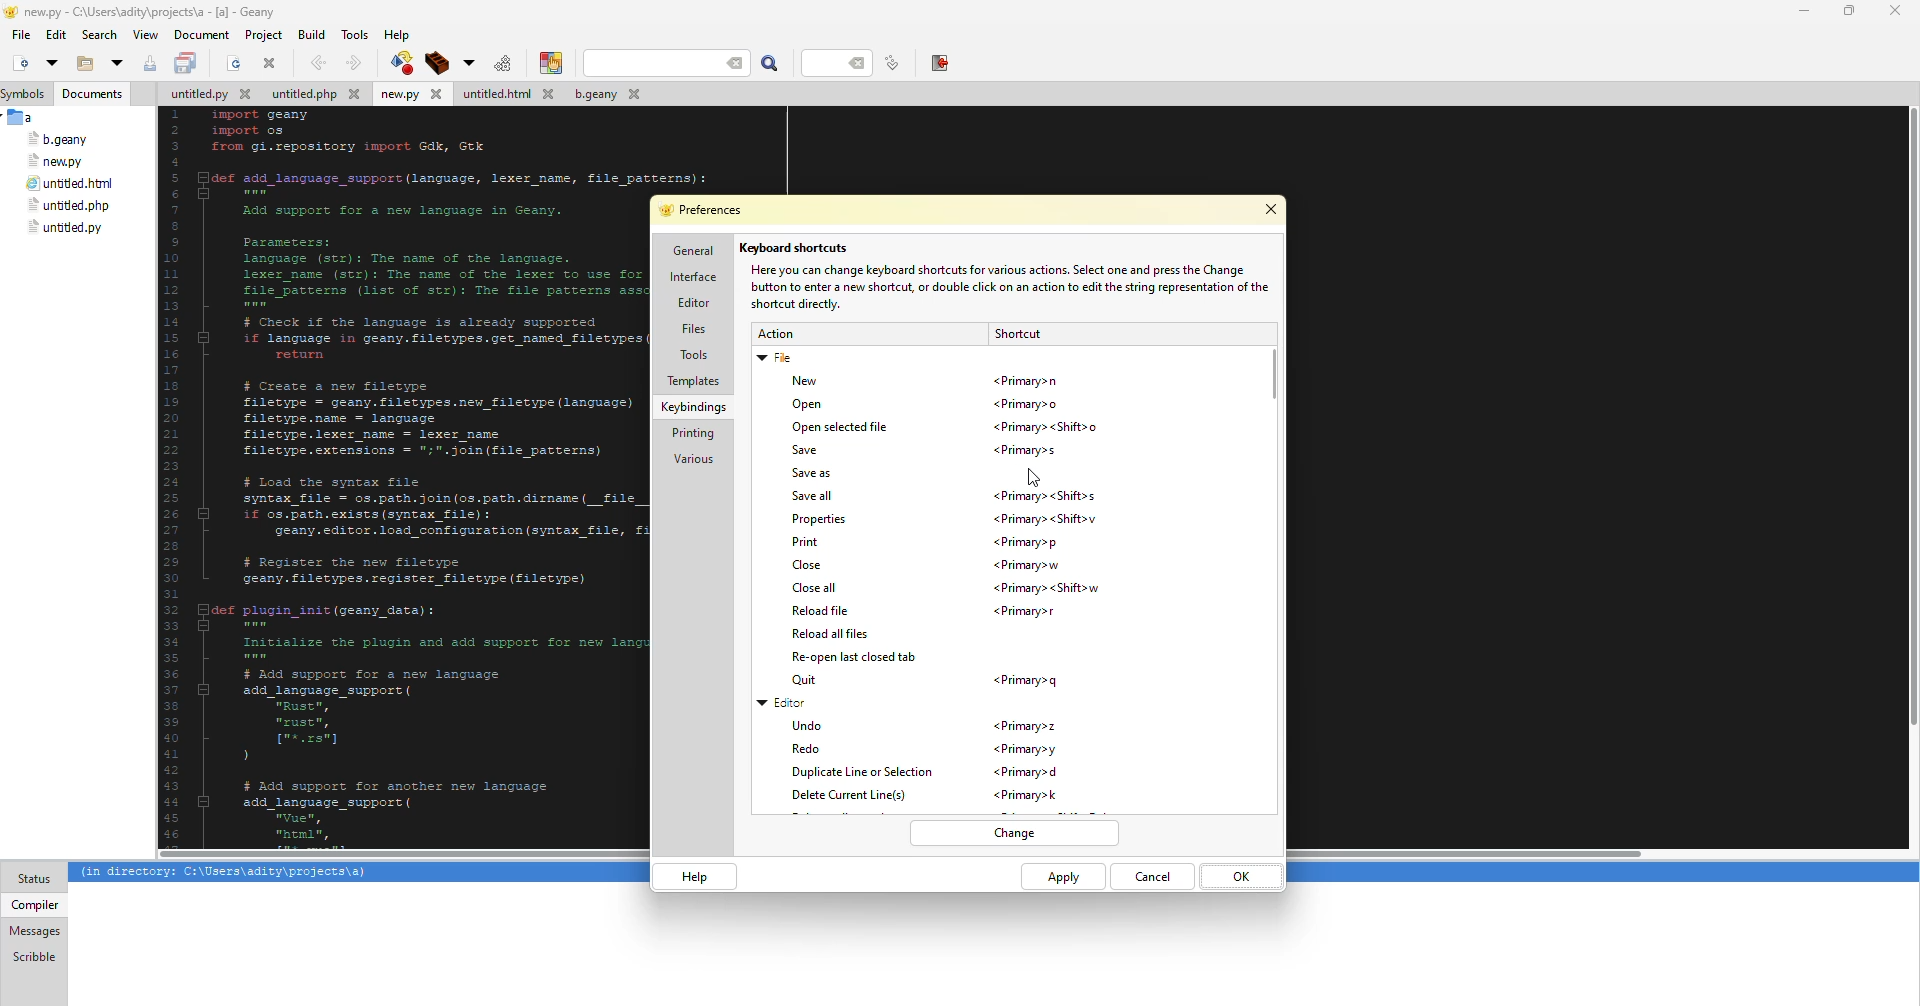  I want to click on save as, so click(816, 473).